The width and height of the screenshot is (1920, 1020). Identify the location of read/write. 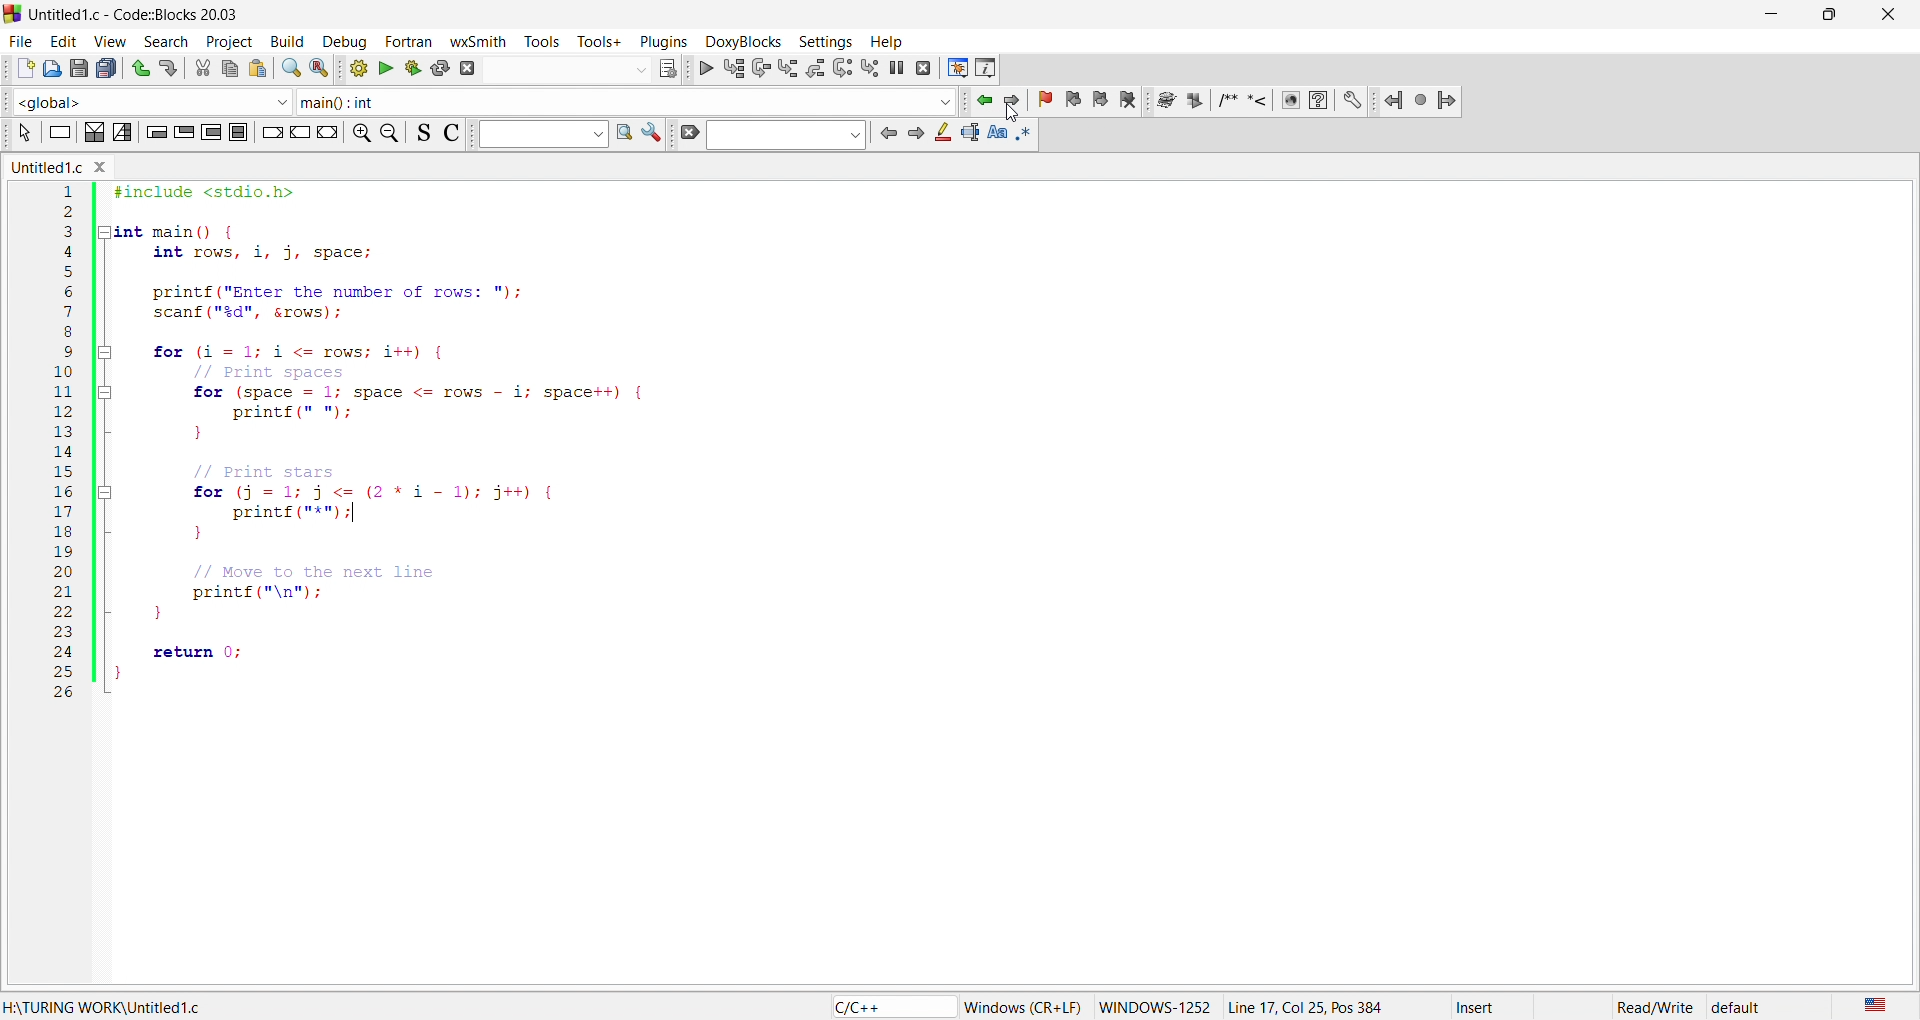
(1632, 1003).